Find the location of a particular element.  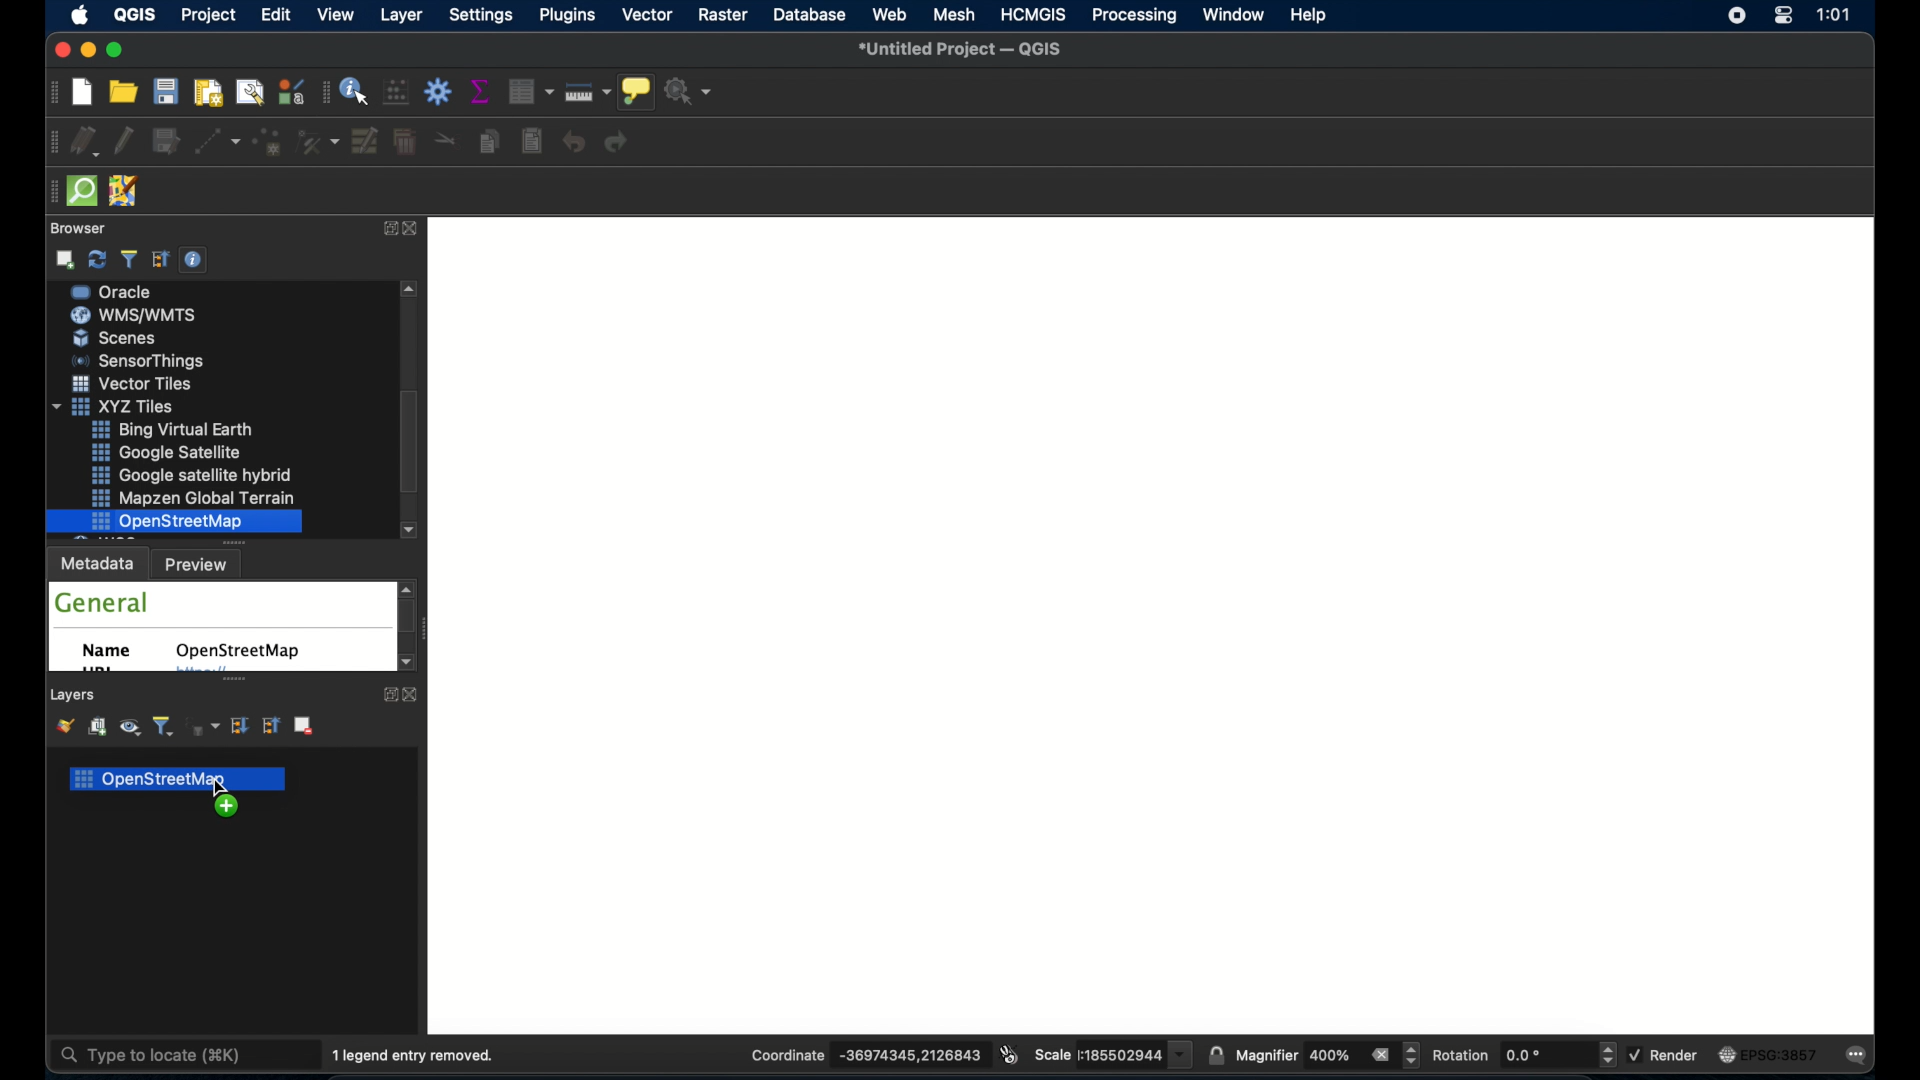

redo is located at coordinates (619, 144).